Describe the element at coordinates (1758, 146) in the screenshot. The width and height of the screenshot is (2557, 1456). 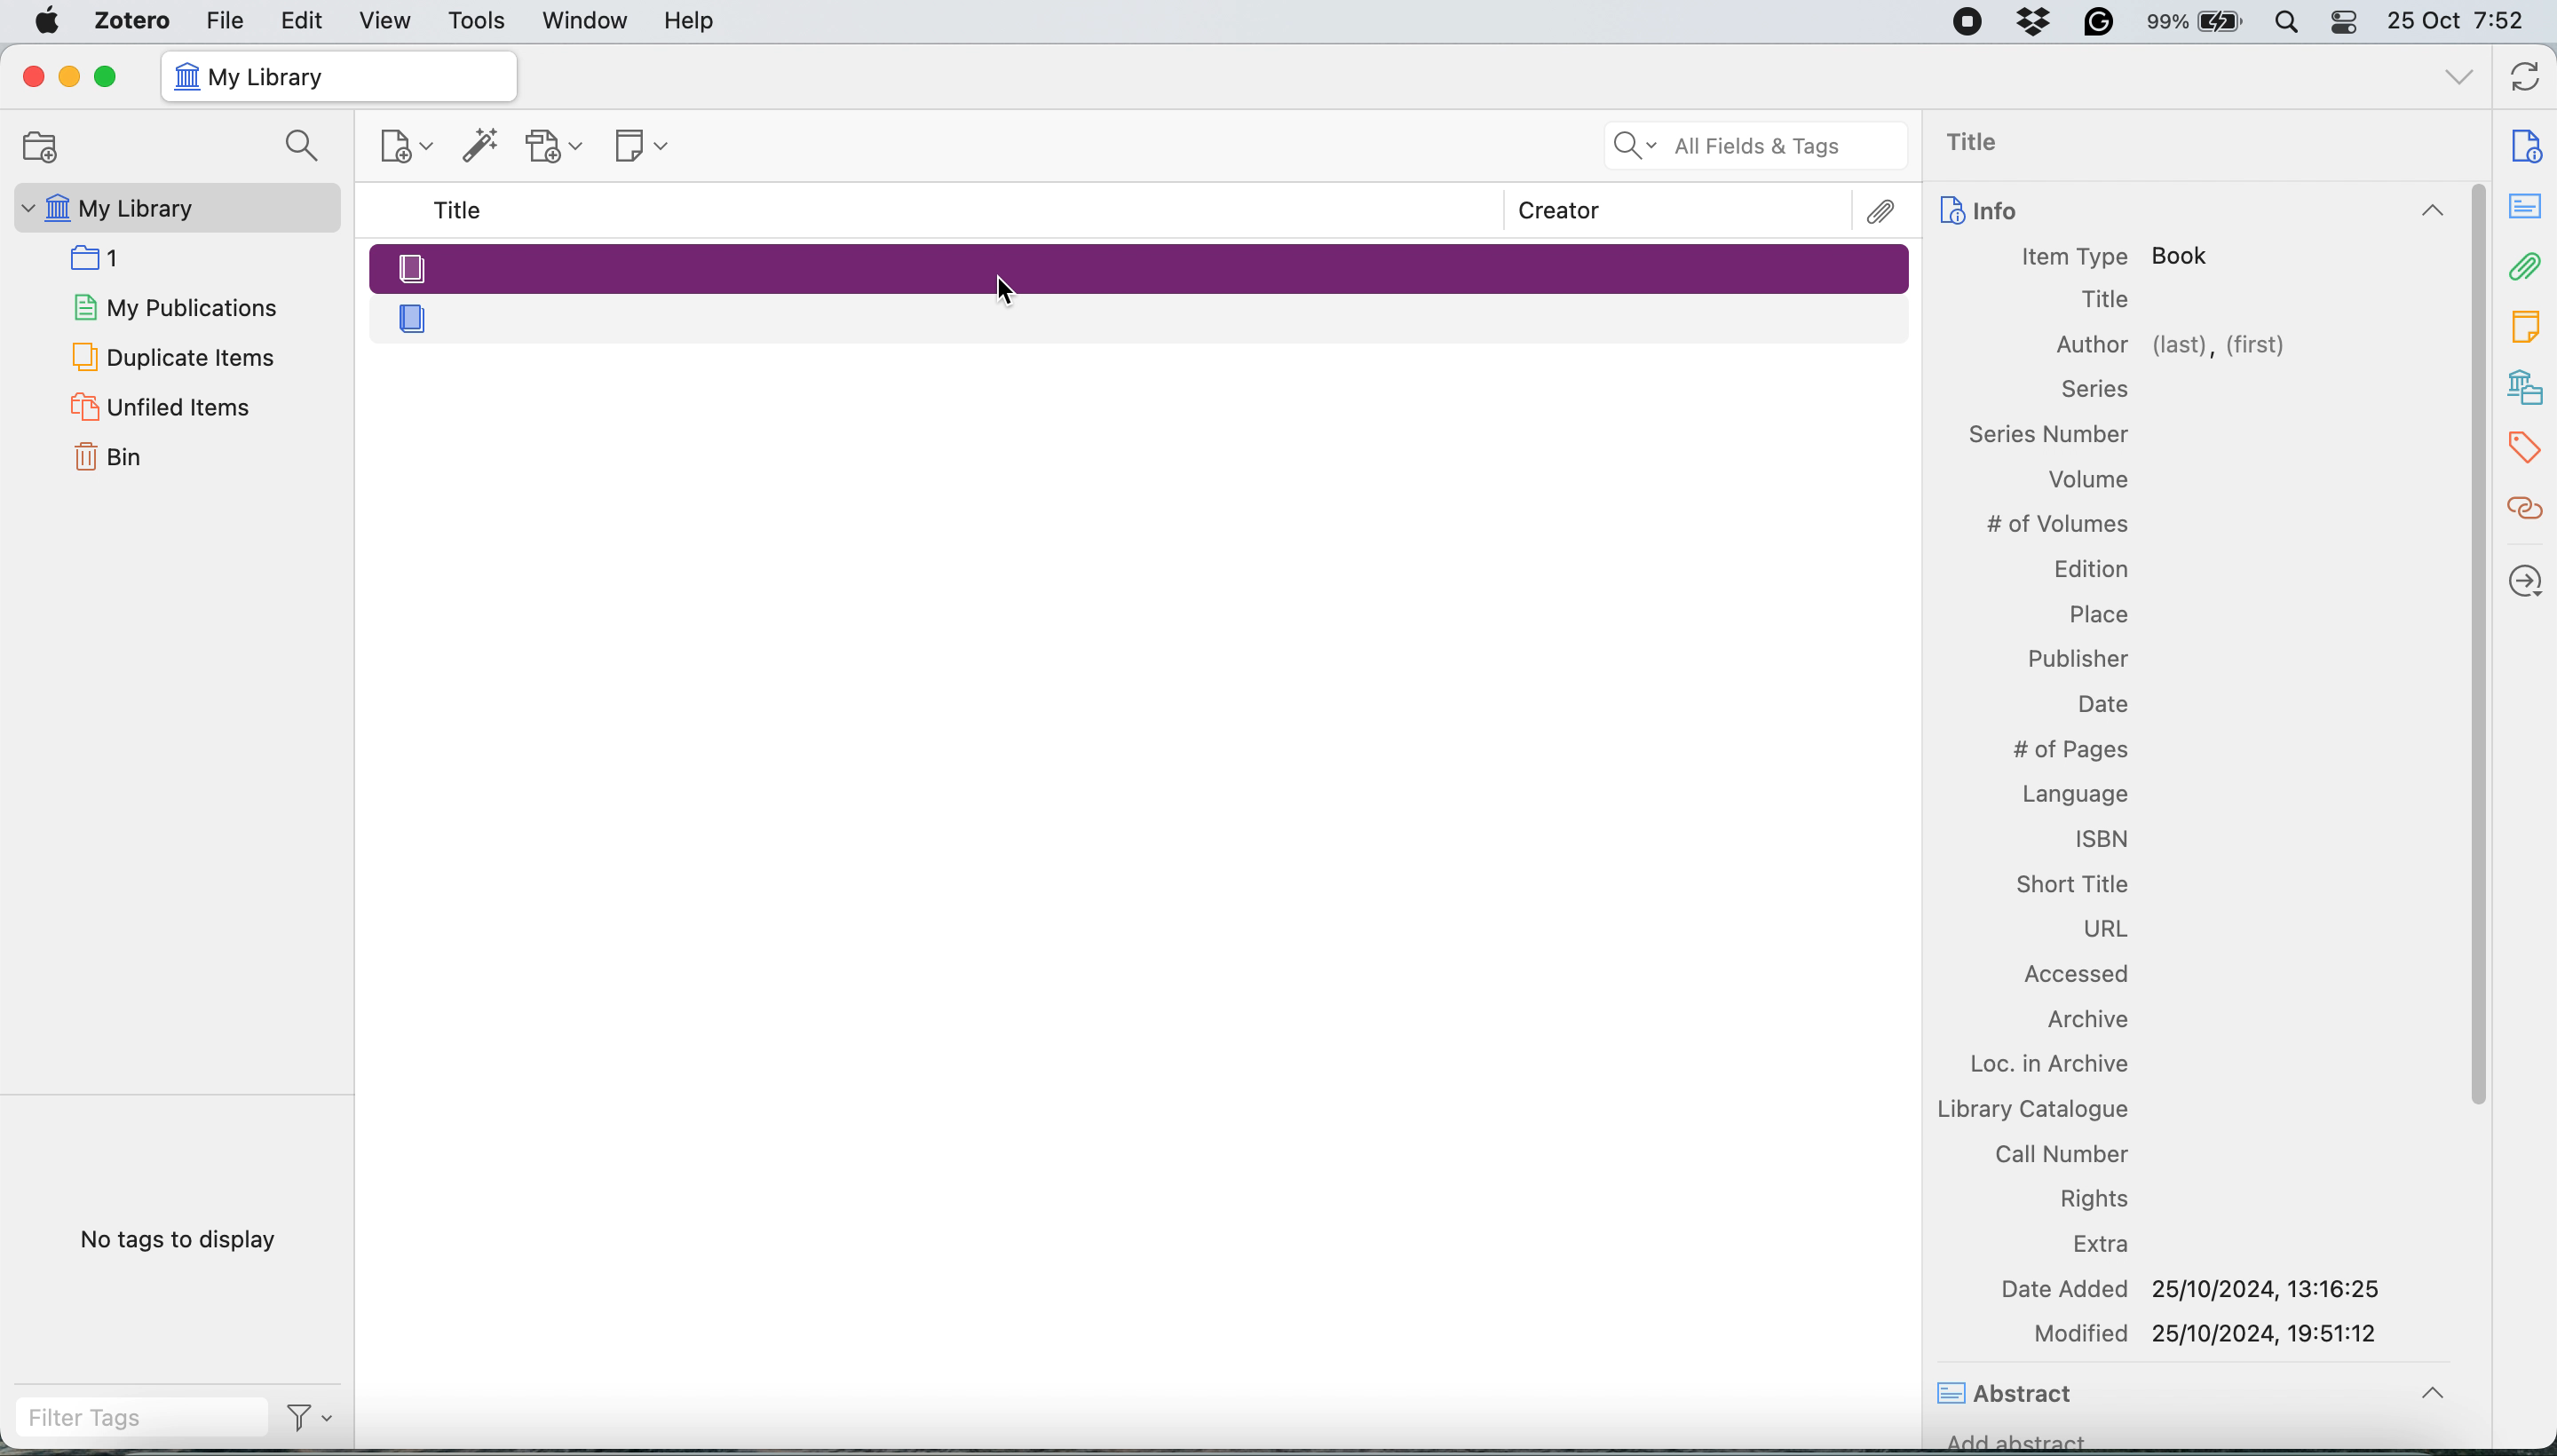
I see `All Fields & Tags` at that location.